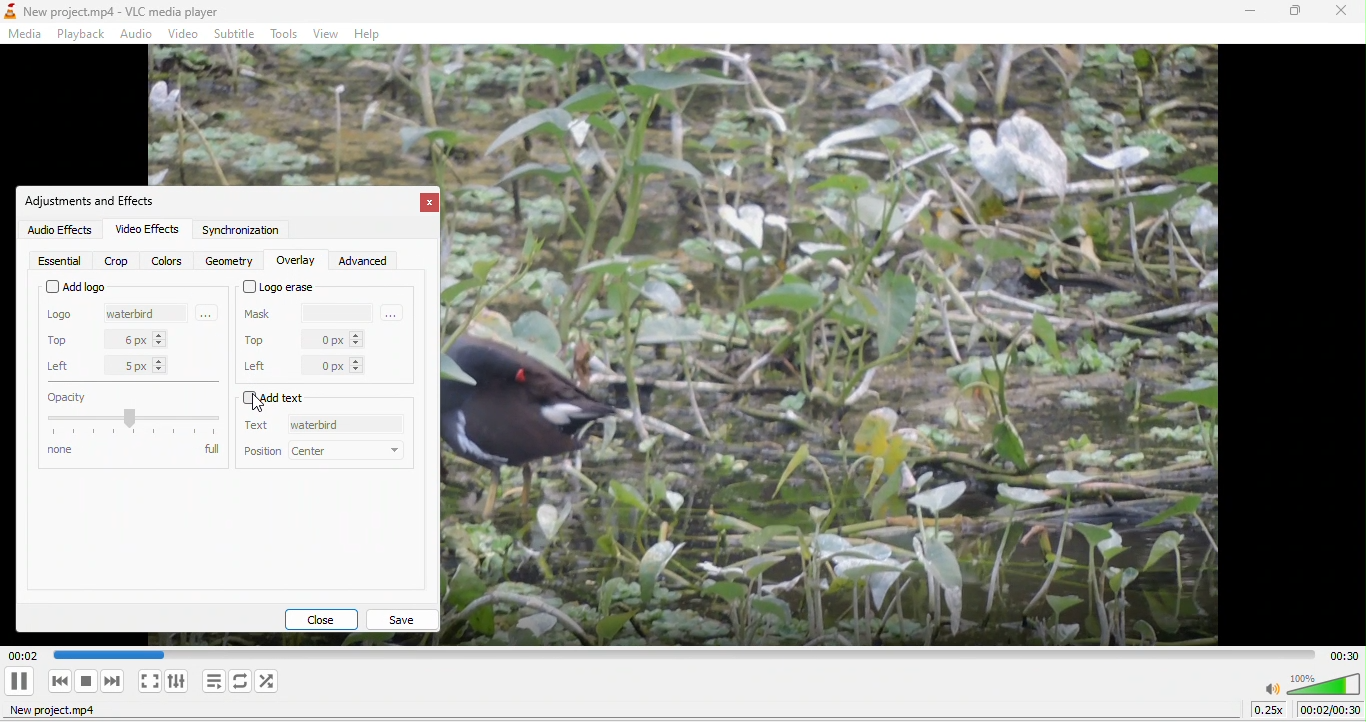 The image size is (1366, 722). I want to click on close, so click(1342, 14).